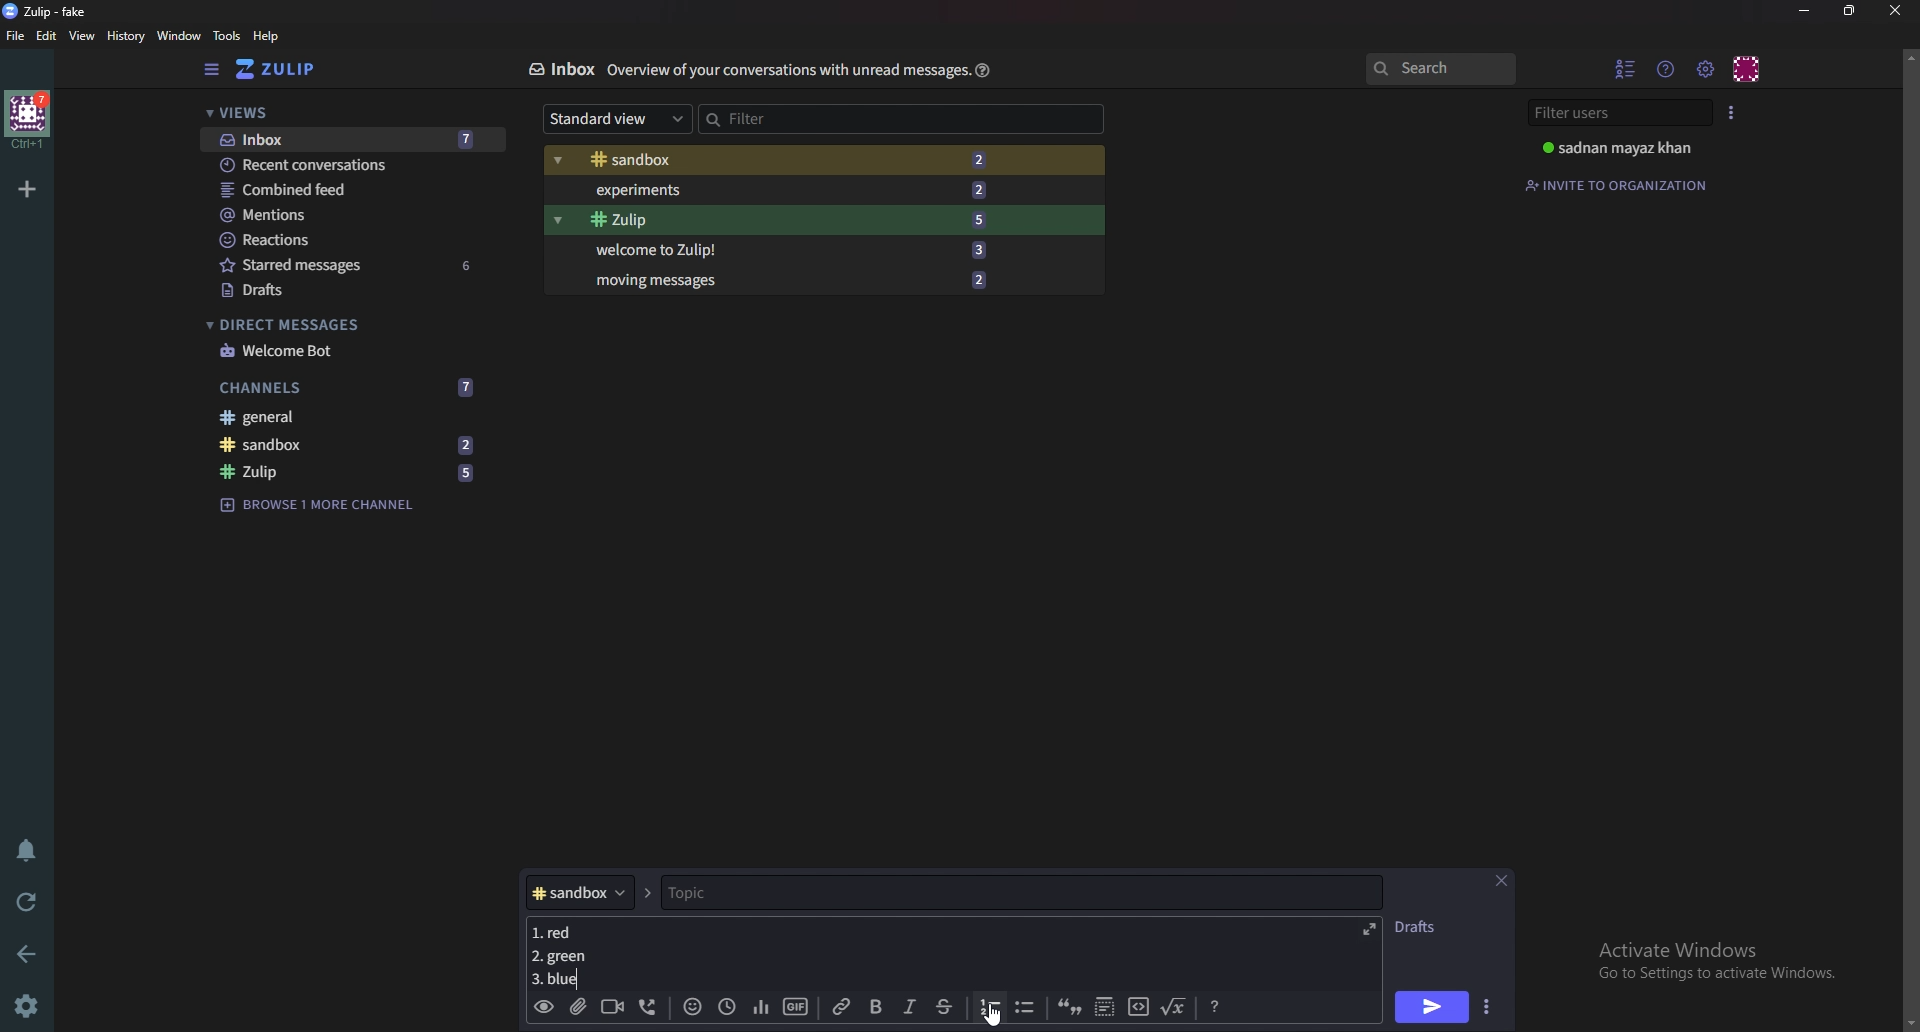 The height and width of the screenshot is (1032, 1920). Describe the element at coordinates (1806, 10) in the screenshot. I see `Minimize` at that location.